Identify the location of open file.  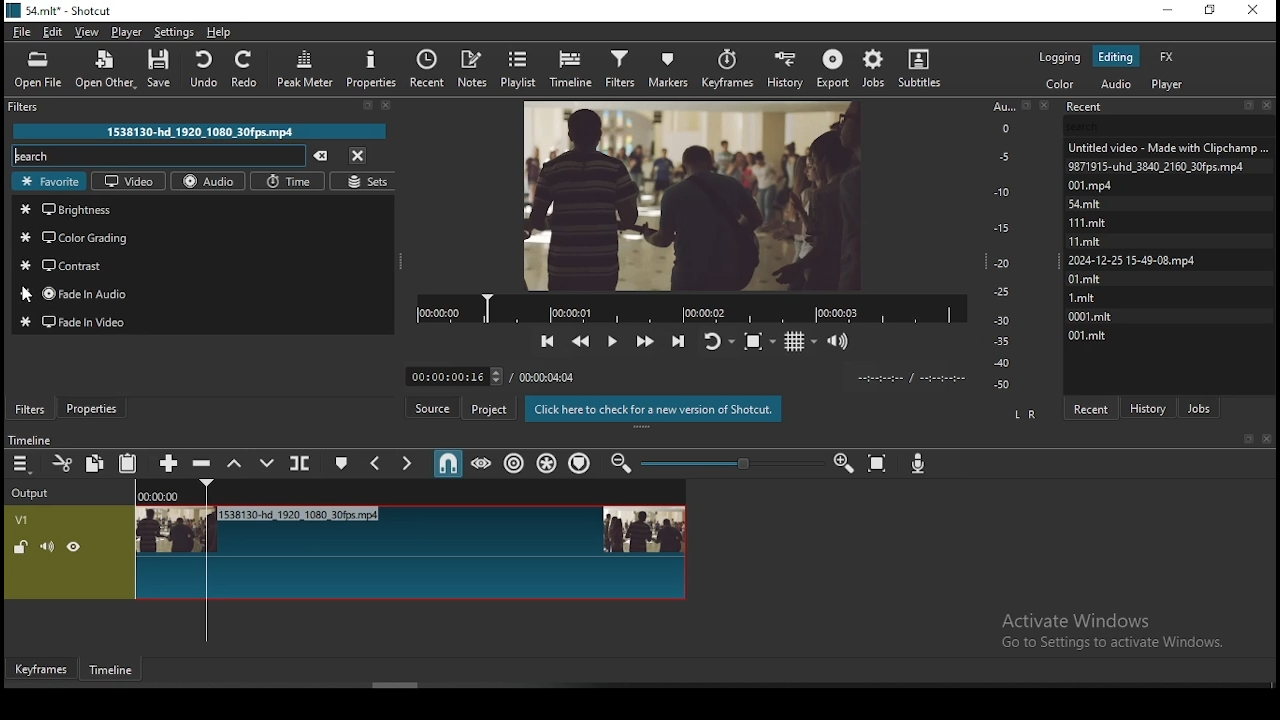
(38, 70).